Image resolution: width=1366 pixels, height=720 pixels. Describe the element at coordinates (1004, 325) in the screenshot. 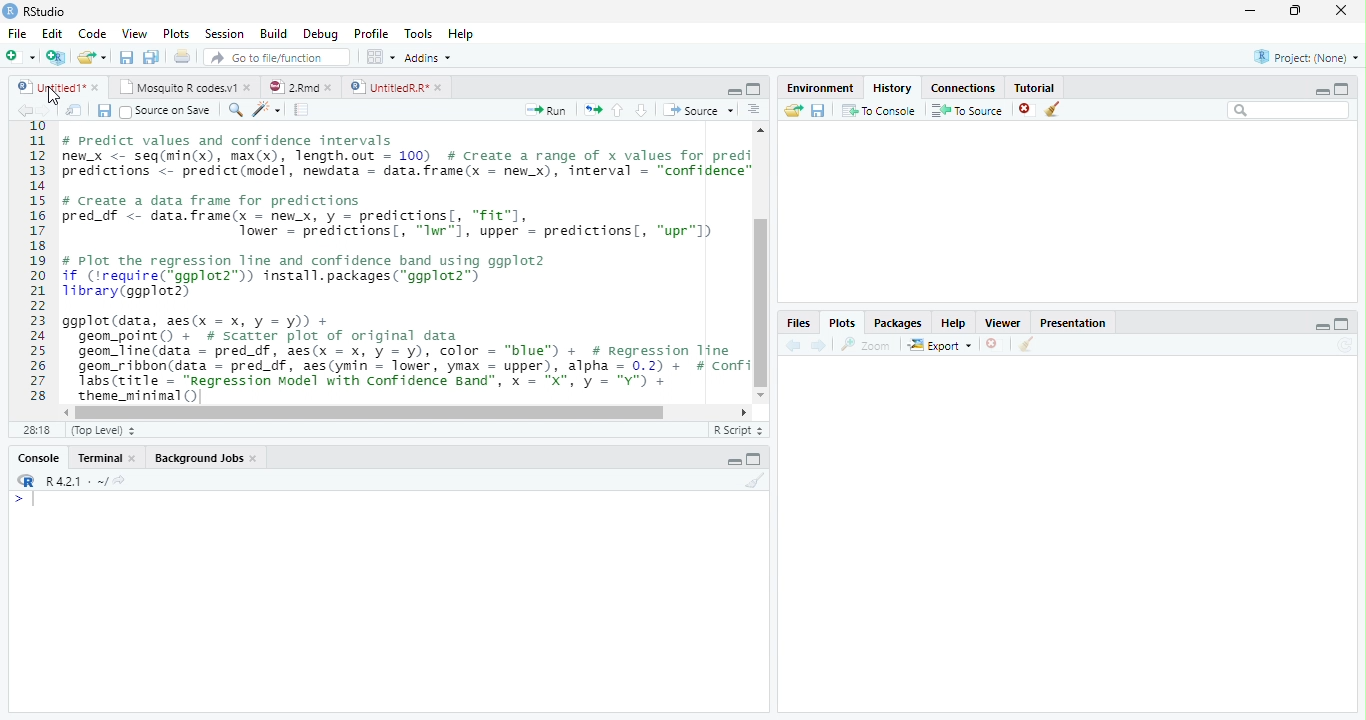

I see `Viewer` at that location.